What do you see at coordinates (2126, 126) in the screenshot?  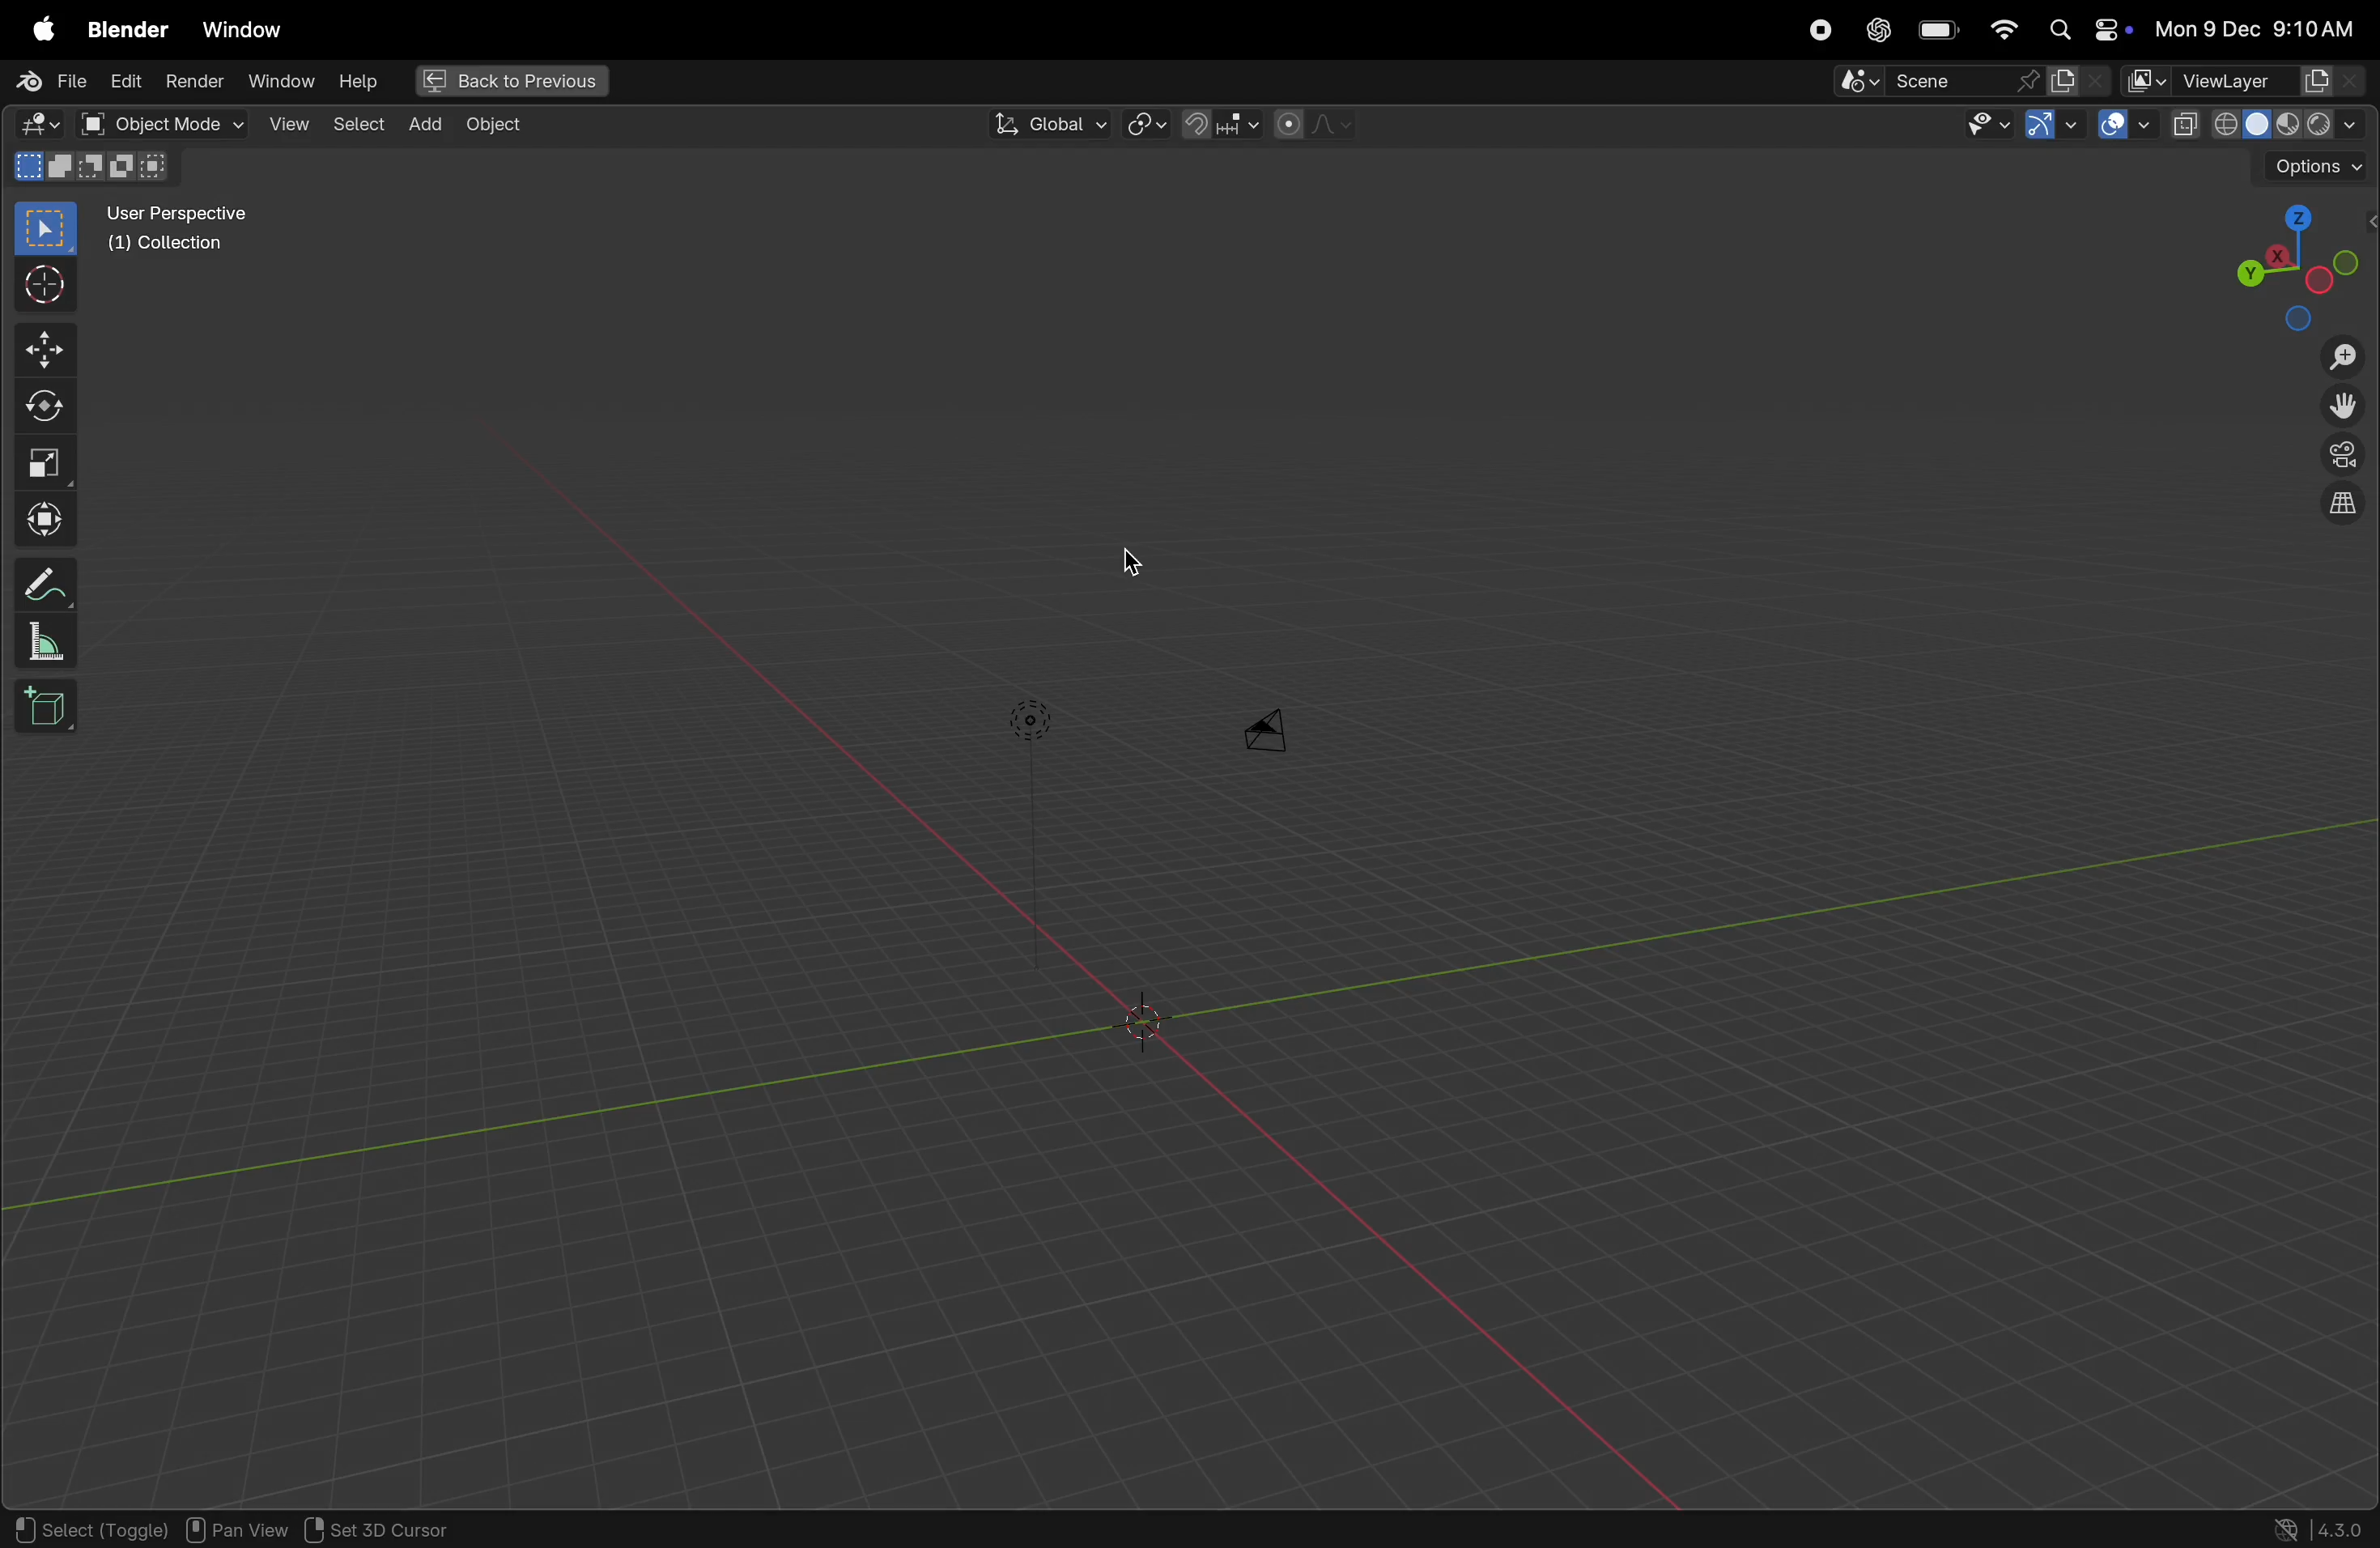 I see `show overlays` at bounding box center [2126, 126].